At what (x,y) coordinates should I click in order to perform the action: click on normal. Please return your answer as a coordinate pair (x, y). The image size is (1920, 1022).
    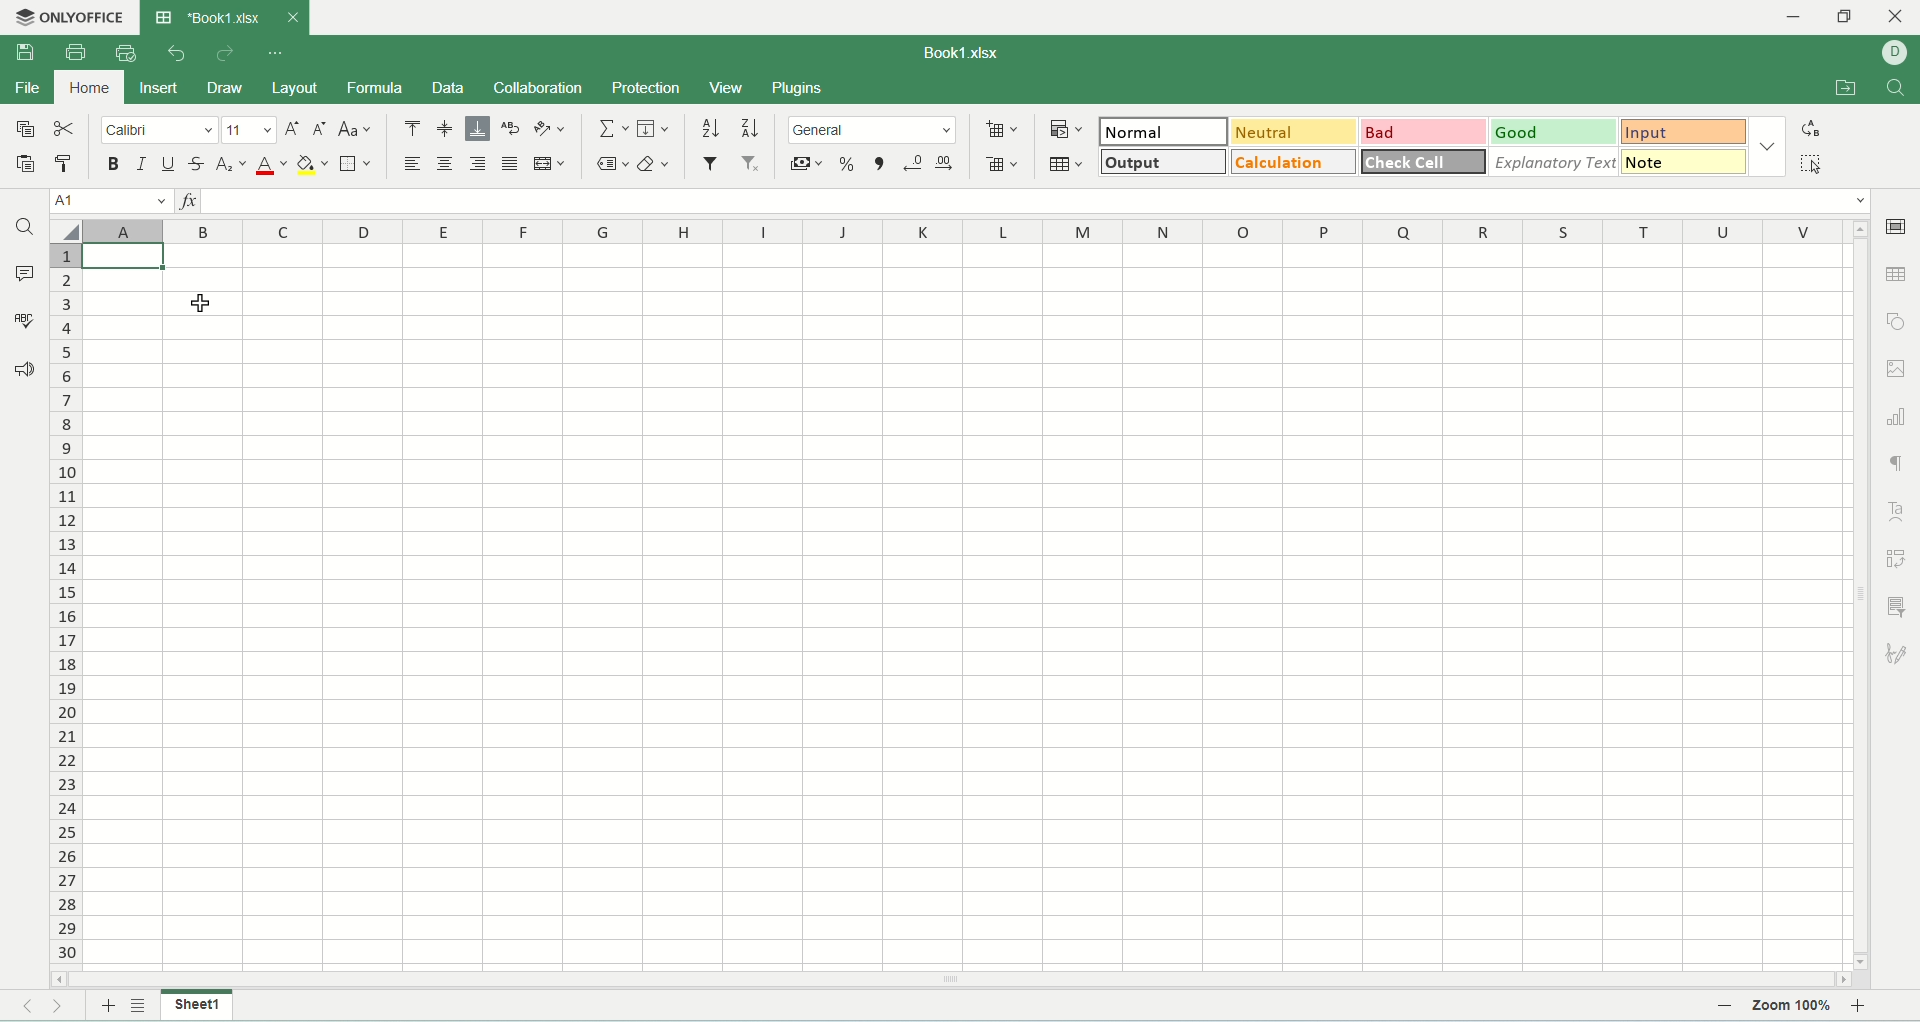
    Looking at the image, I should click on (1166, 131).